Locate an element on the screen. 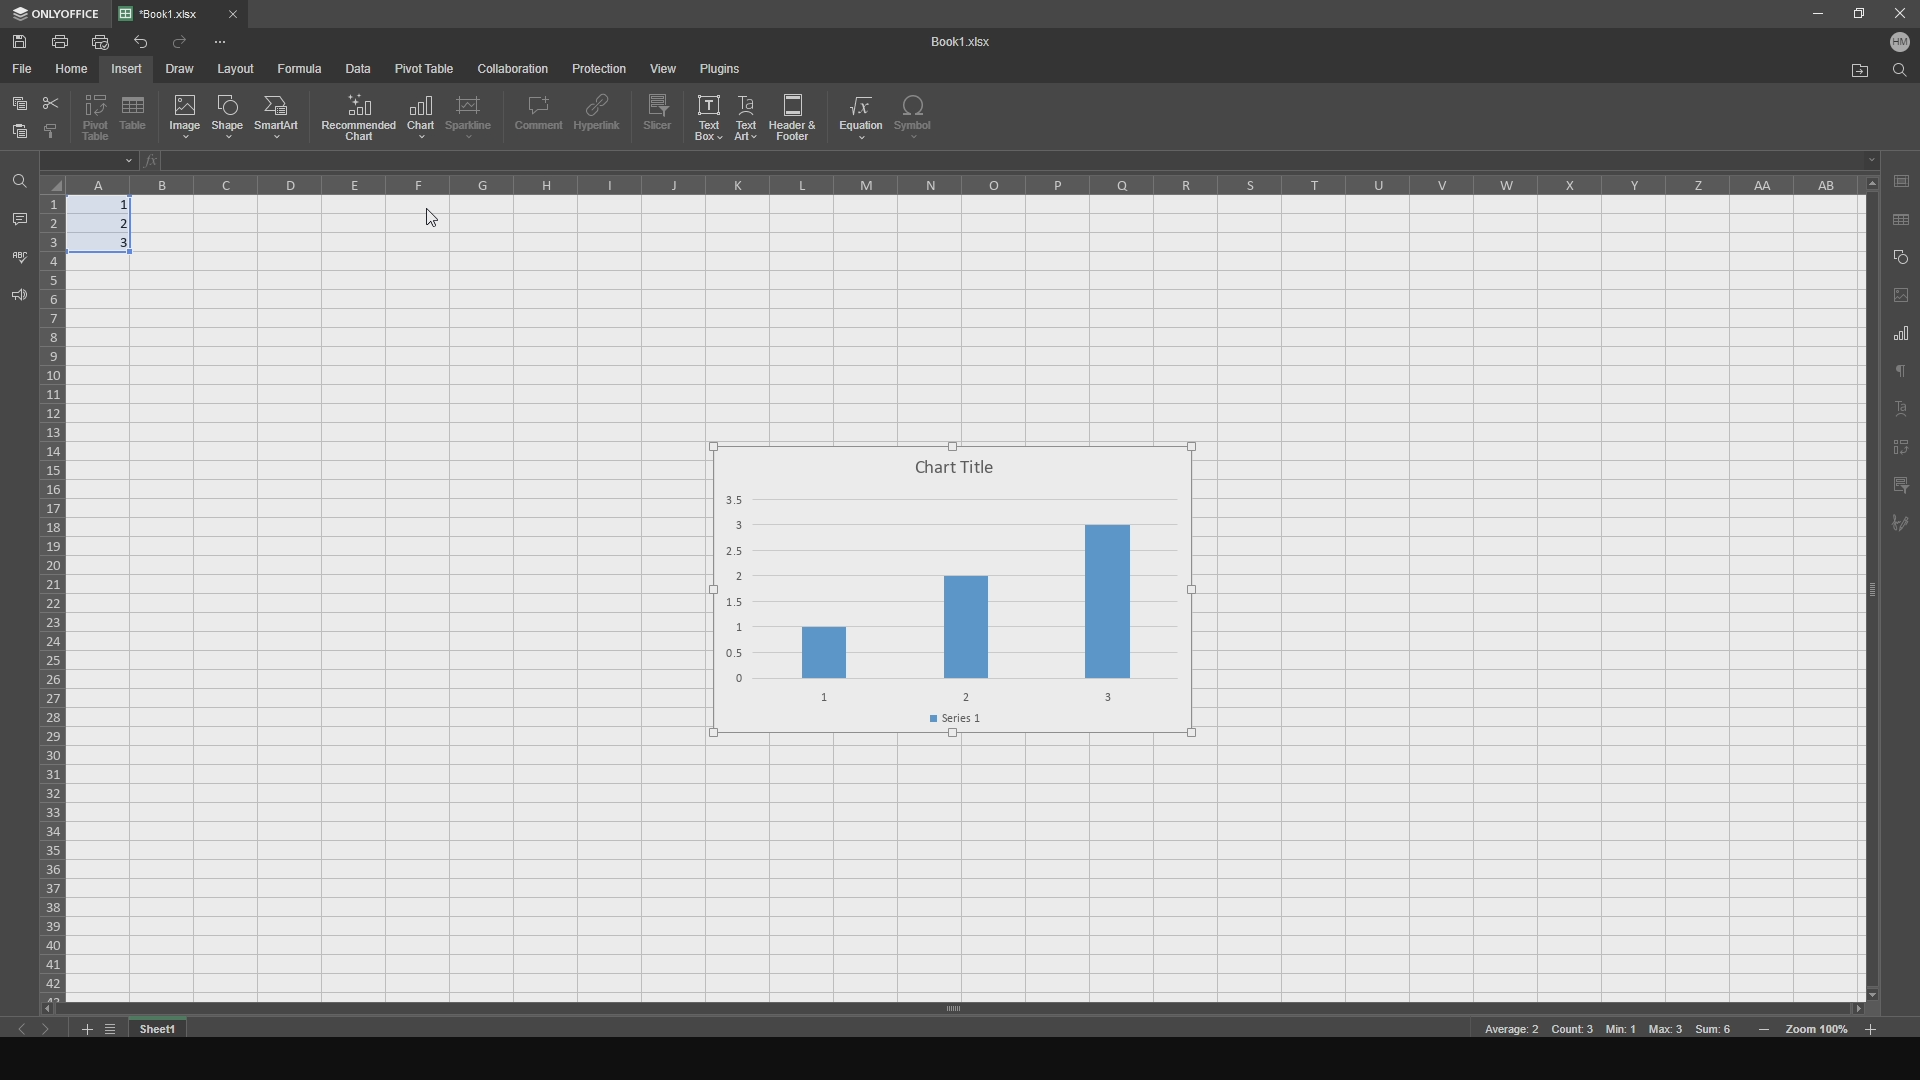 The height and width of the screenshot is (1080, 1920). formula is located at coordinates (302, 69).